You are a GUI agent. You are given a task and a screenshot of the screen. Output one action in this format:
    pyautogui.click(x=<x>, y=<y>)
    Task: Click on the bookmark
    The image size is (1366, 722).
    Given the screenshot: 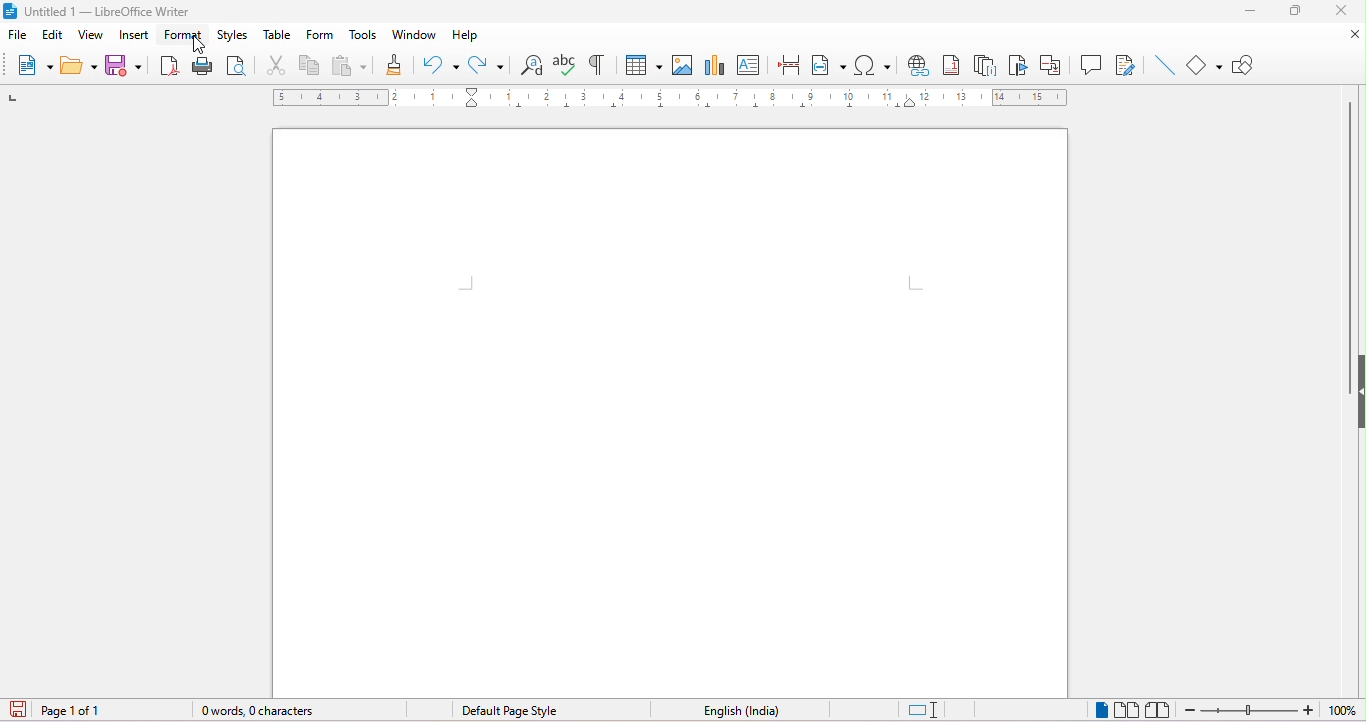 What is the action you would take?
    pyautogui.click(x=1019, y=67)
    